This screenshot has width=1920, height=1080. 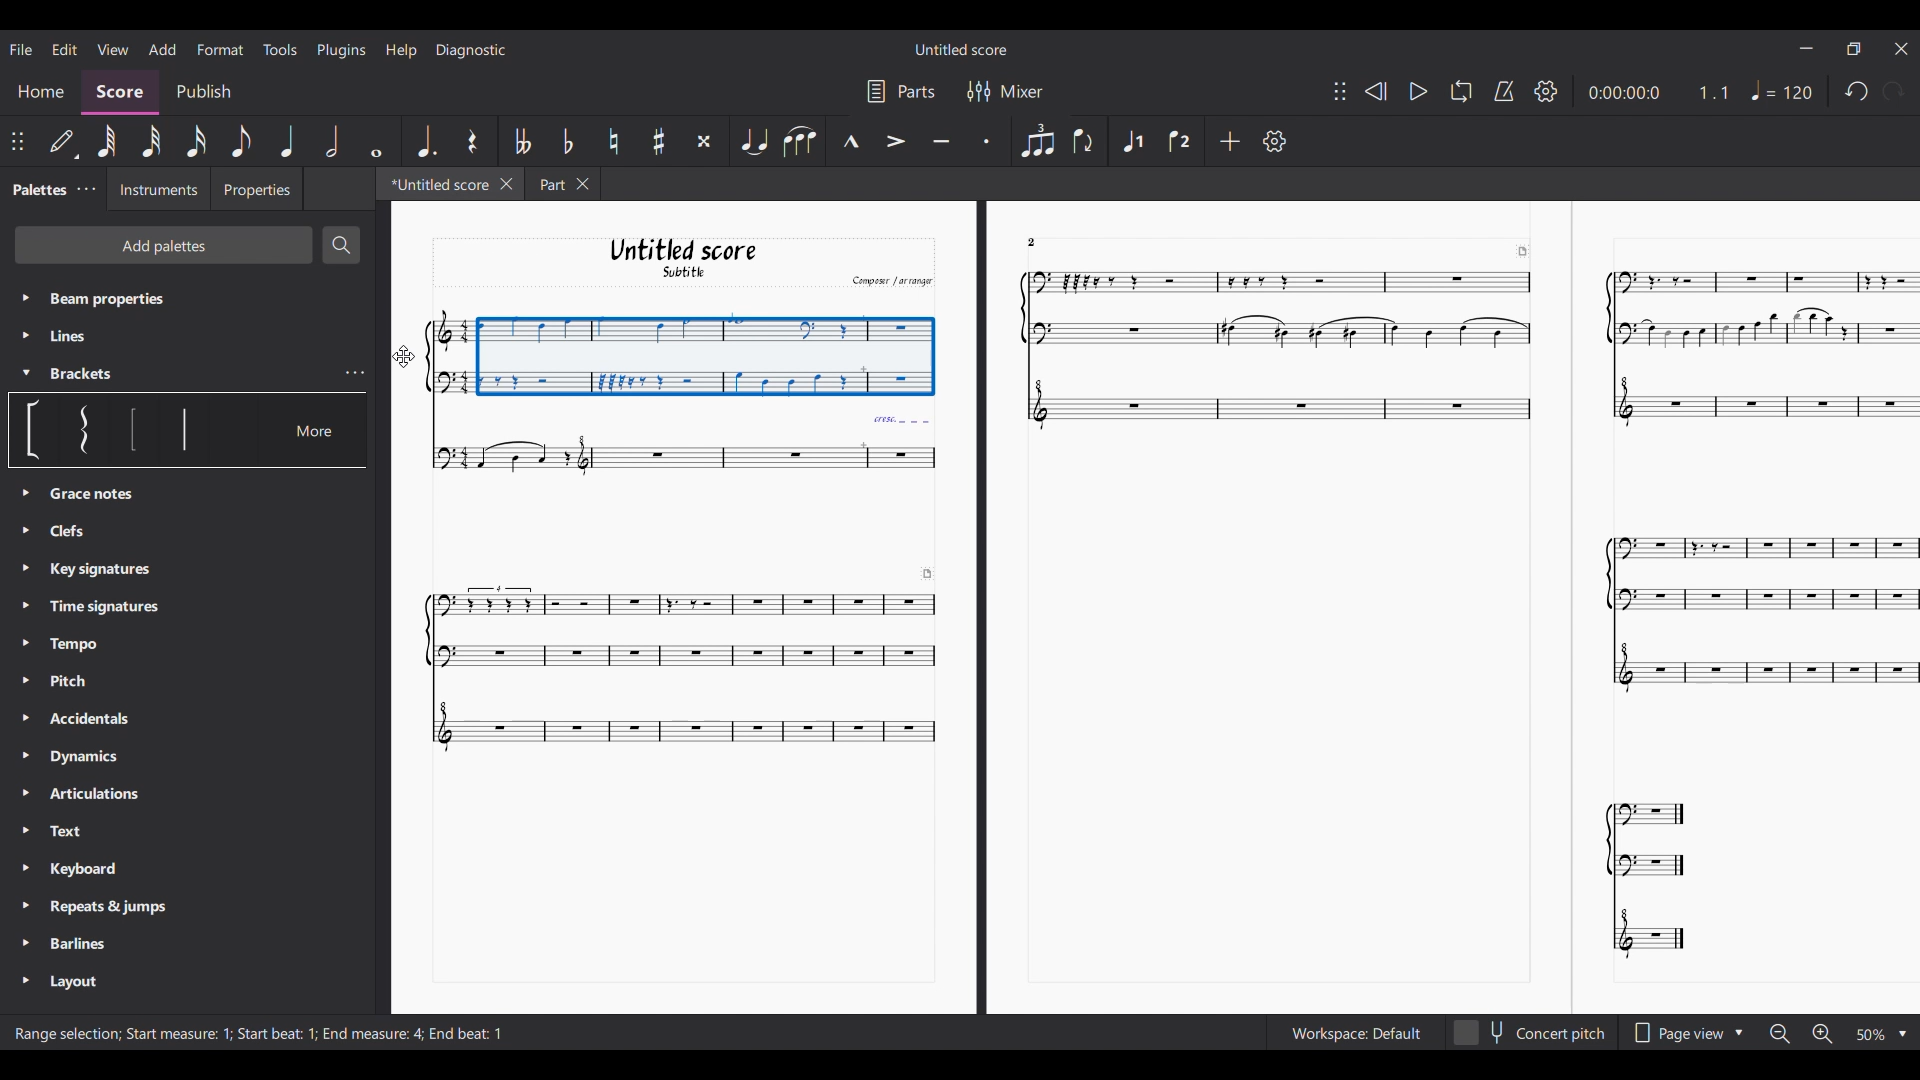 What do you see at coordinates (164, 244) in the screenshot?
I see `Add palette` at bounding box center [164, 244].